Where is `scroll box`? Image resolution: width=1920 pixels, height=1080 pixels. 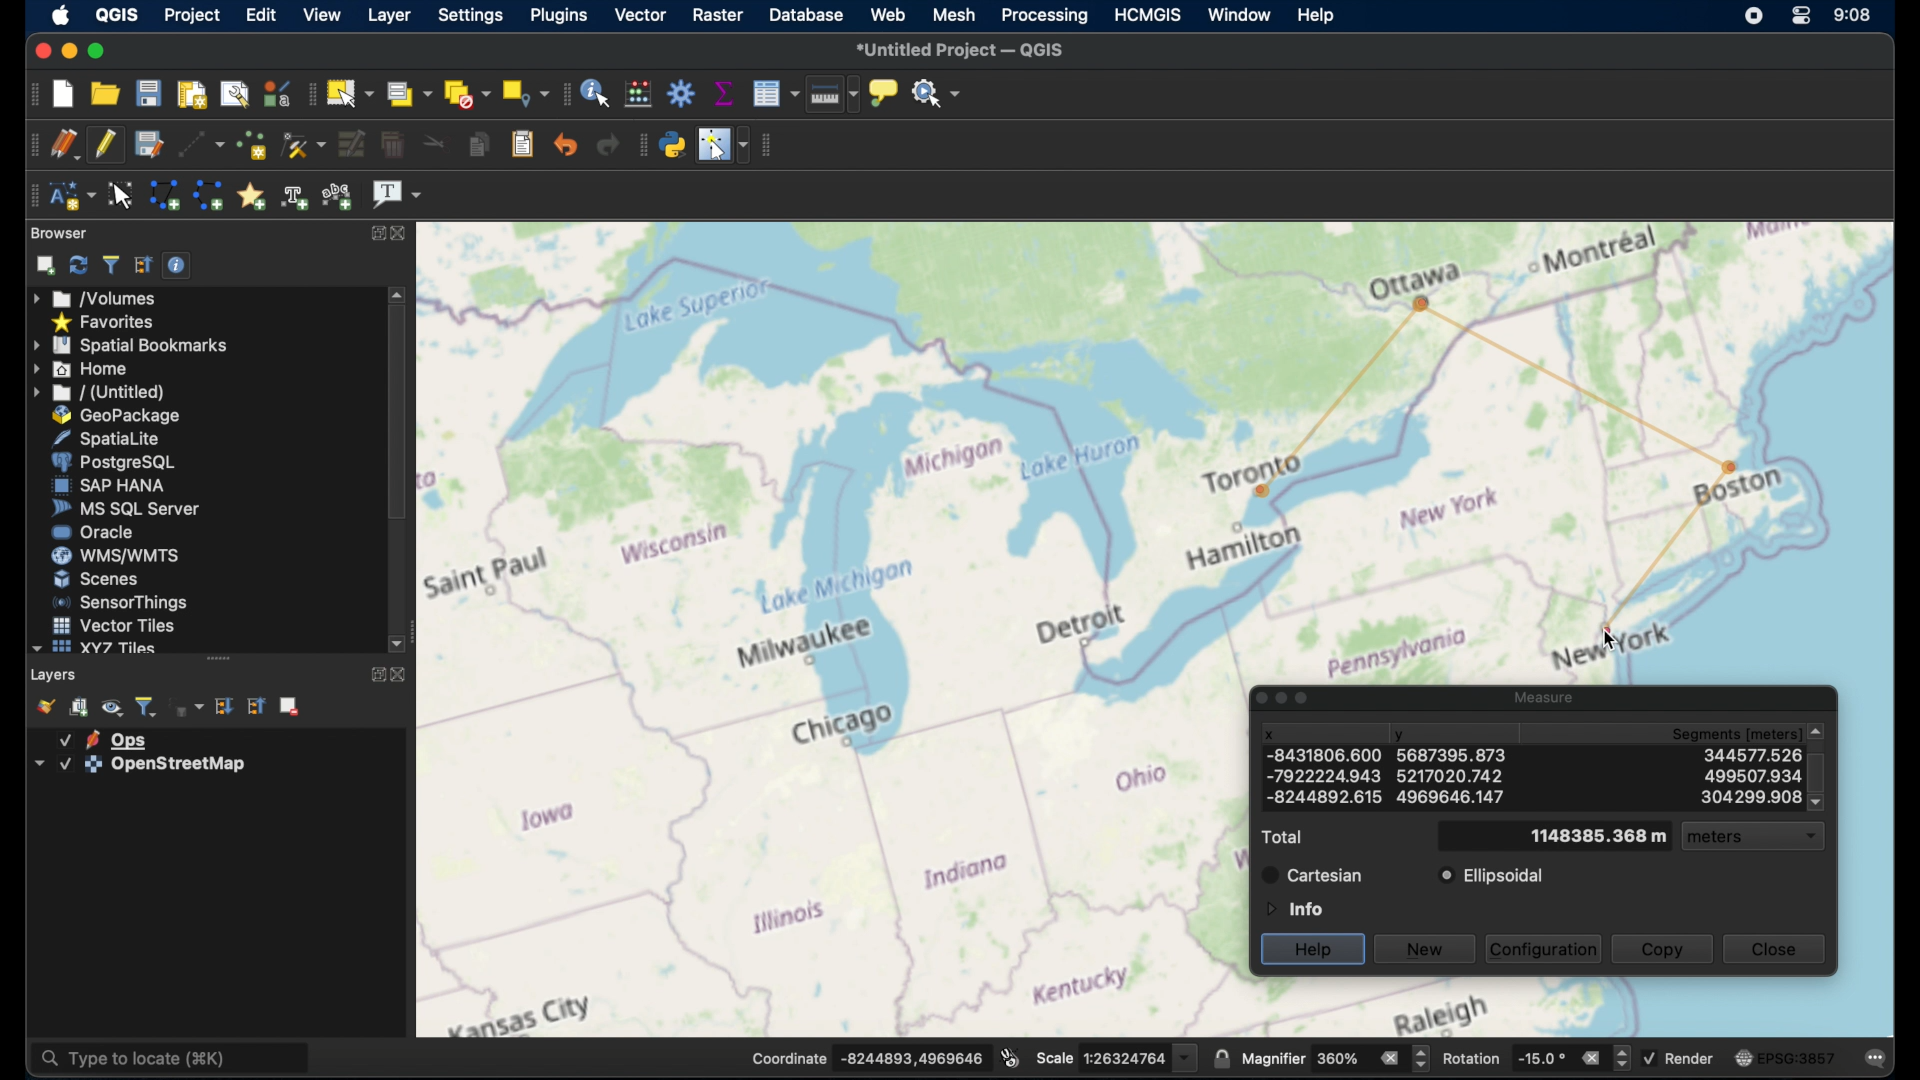 scroll box is located at coordinates (397, 417).